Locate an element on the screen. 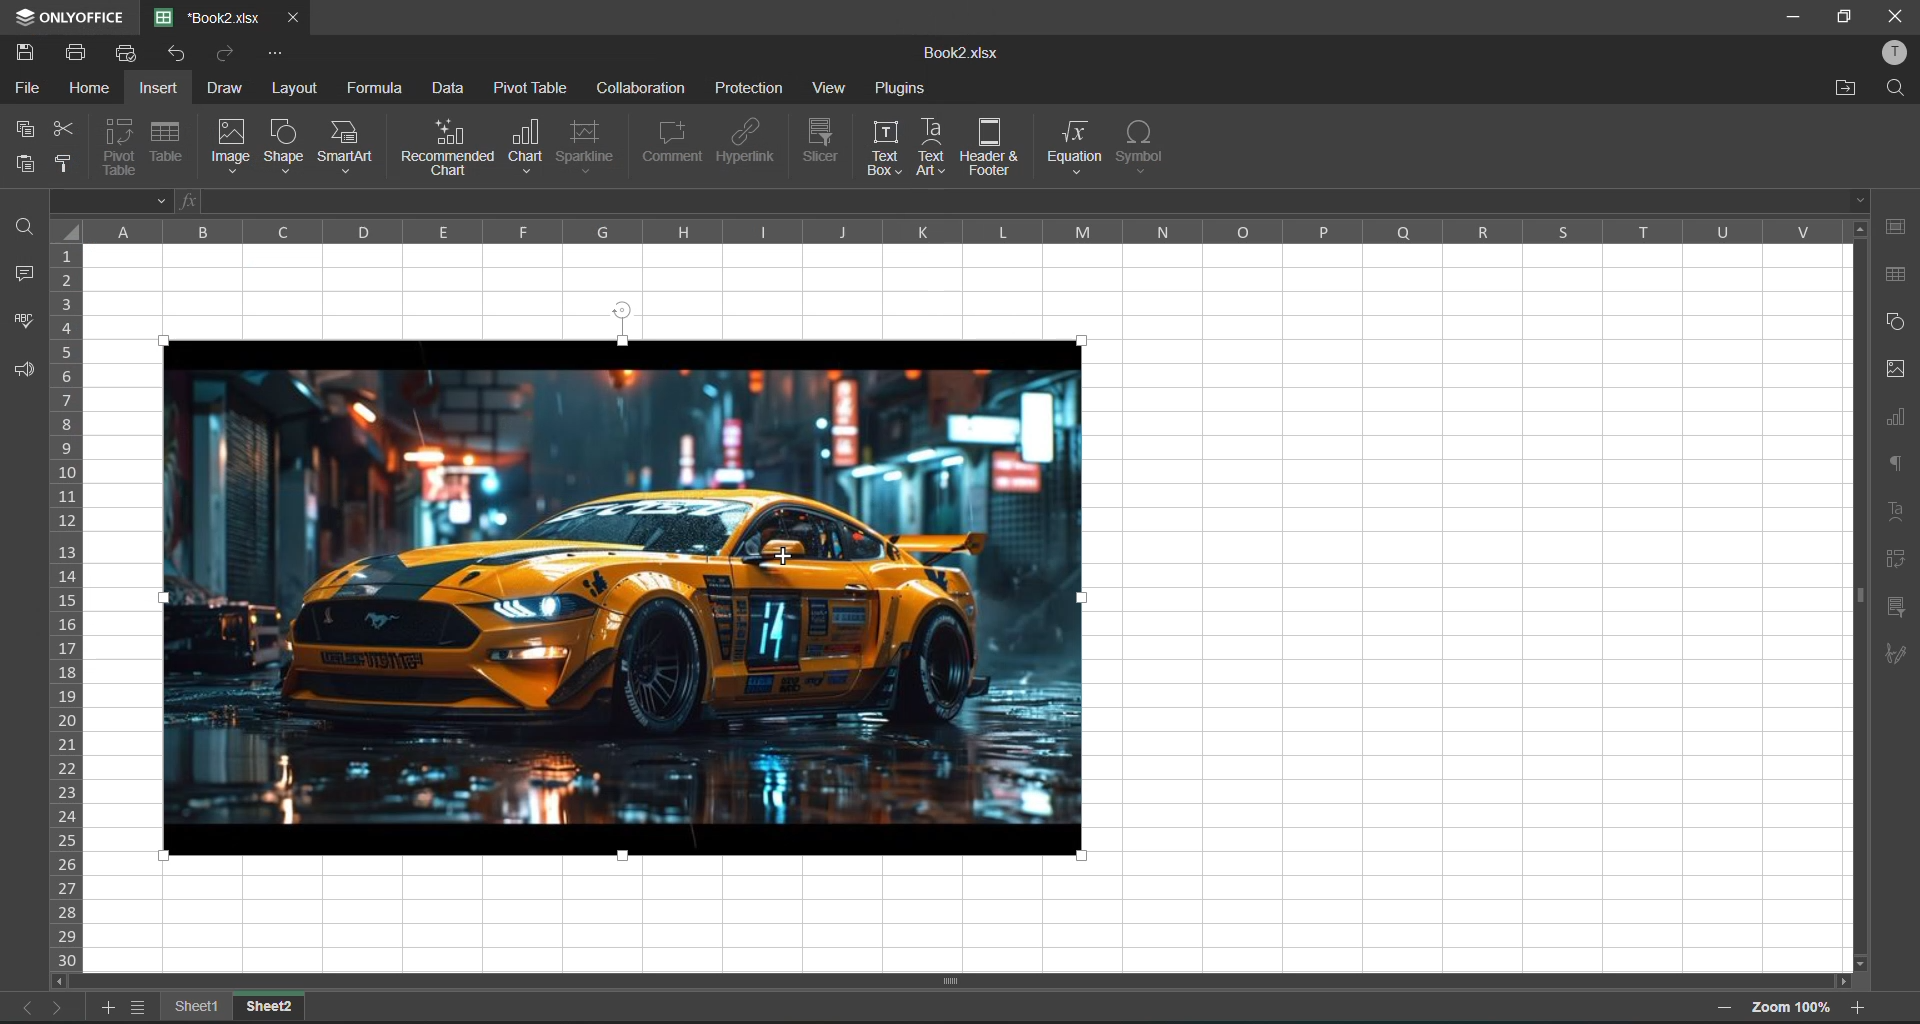 This screenshot has width=1920, height=1024. hyperlink is located at coordinates (746, 142).